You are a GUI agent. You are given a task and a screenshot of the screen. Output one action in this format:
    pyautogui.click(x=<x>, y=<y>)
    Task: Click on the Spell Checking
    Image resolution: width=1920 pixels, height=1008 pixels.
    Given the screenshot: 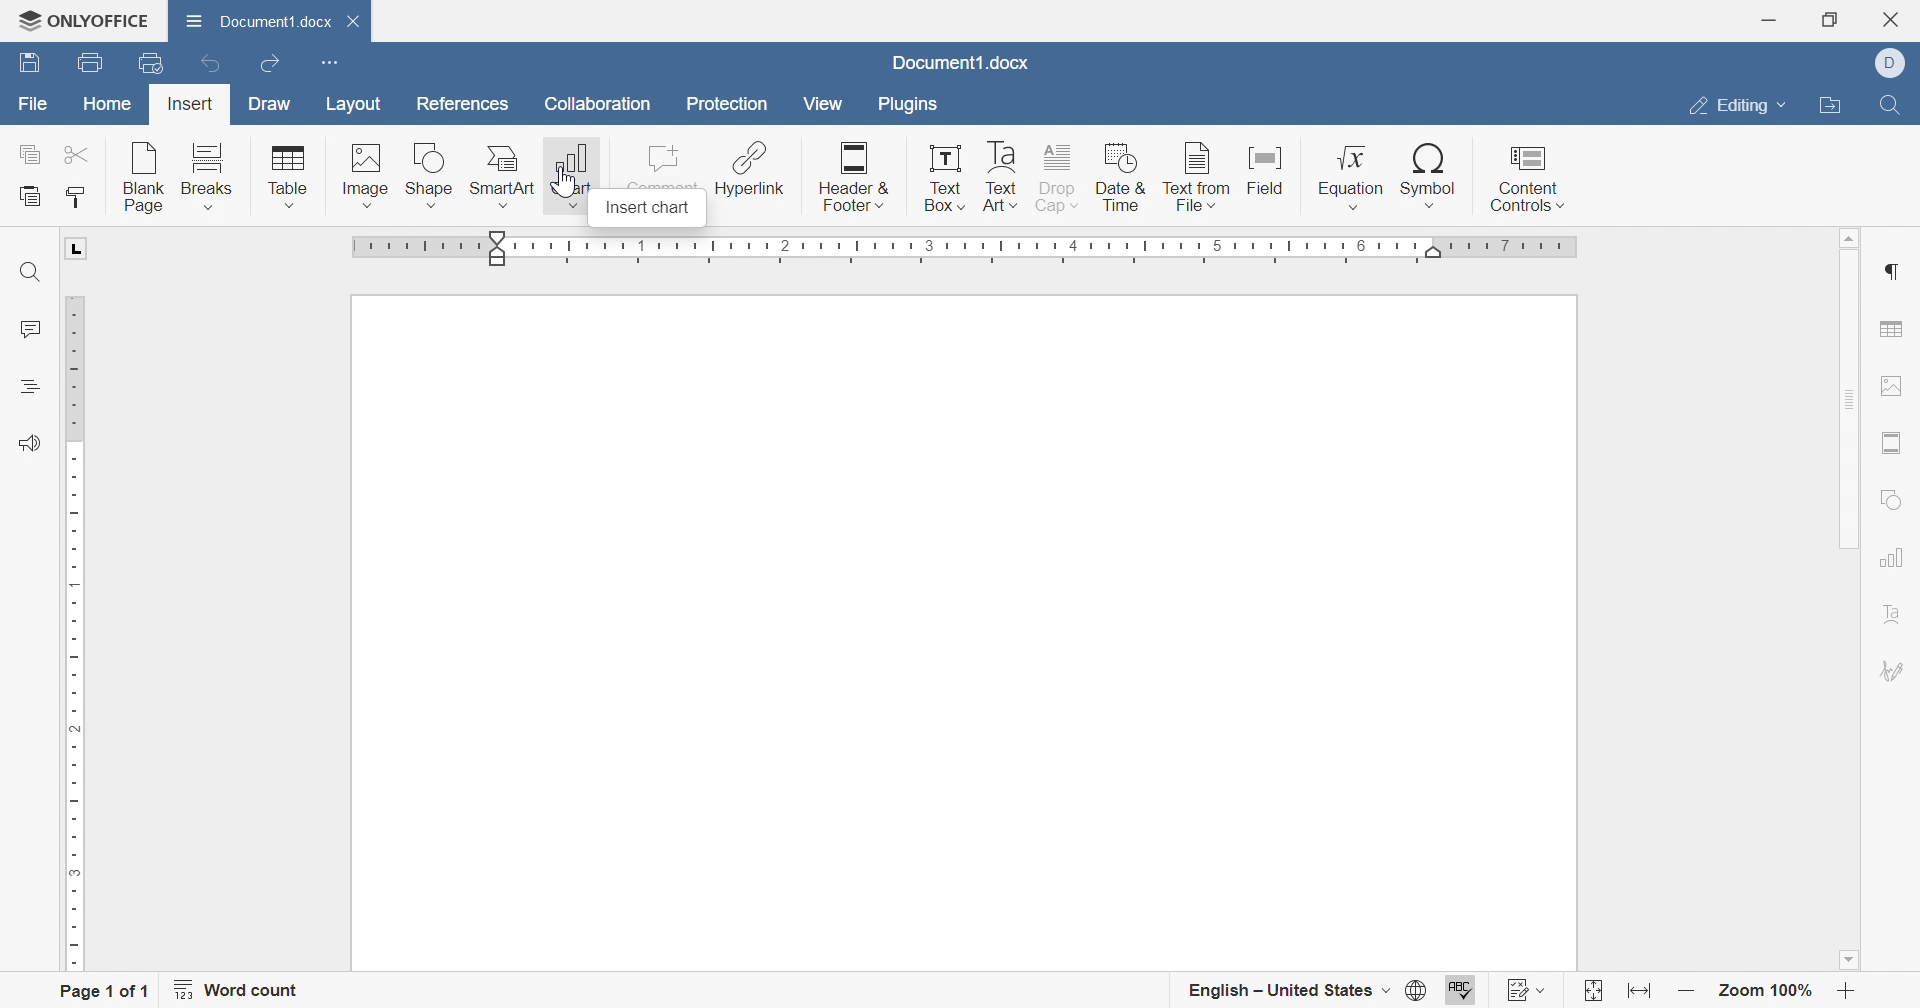 What is the action you would take?
    pyautogui.click(x=1463, y=989)
    